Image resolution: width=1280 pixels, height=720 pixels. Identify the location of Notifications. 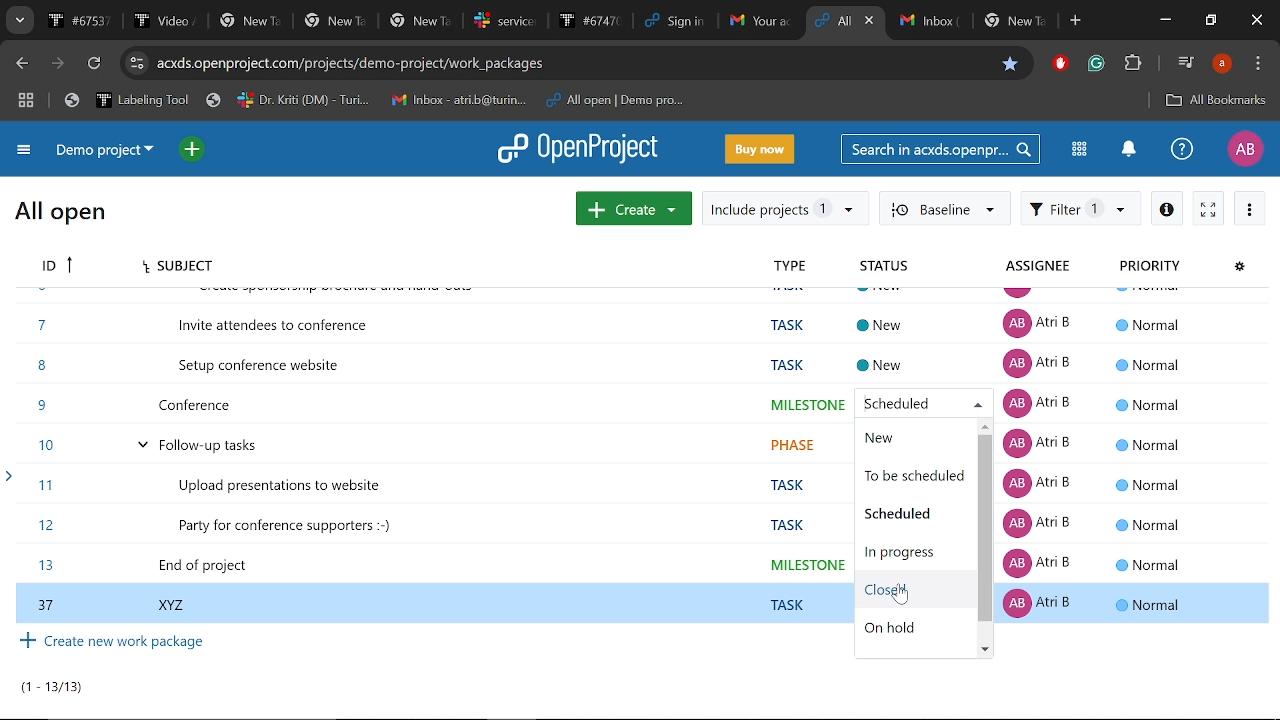
(1129, 151).